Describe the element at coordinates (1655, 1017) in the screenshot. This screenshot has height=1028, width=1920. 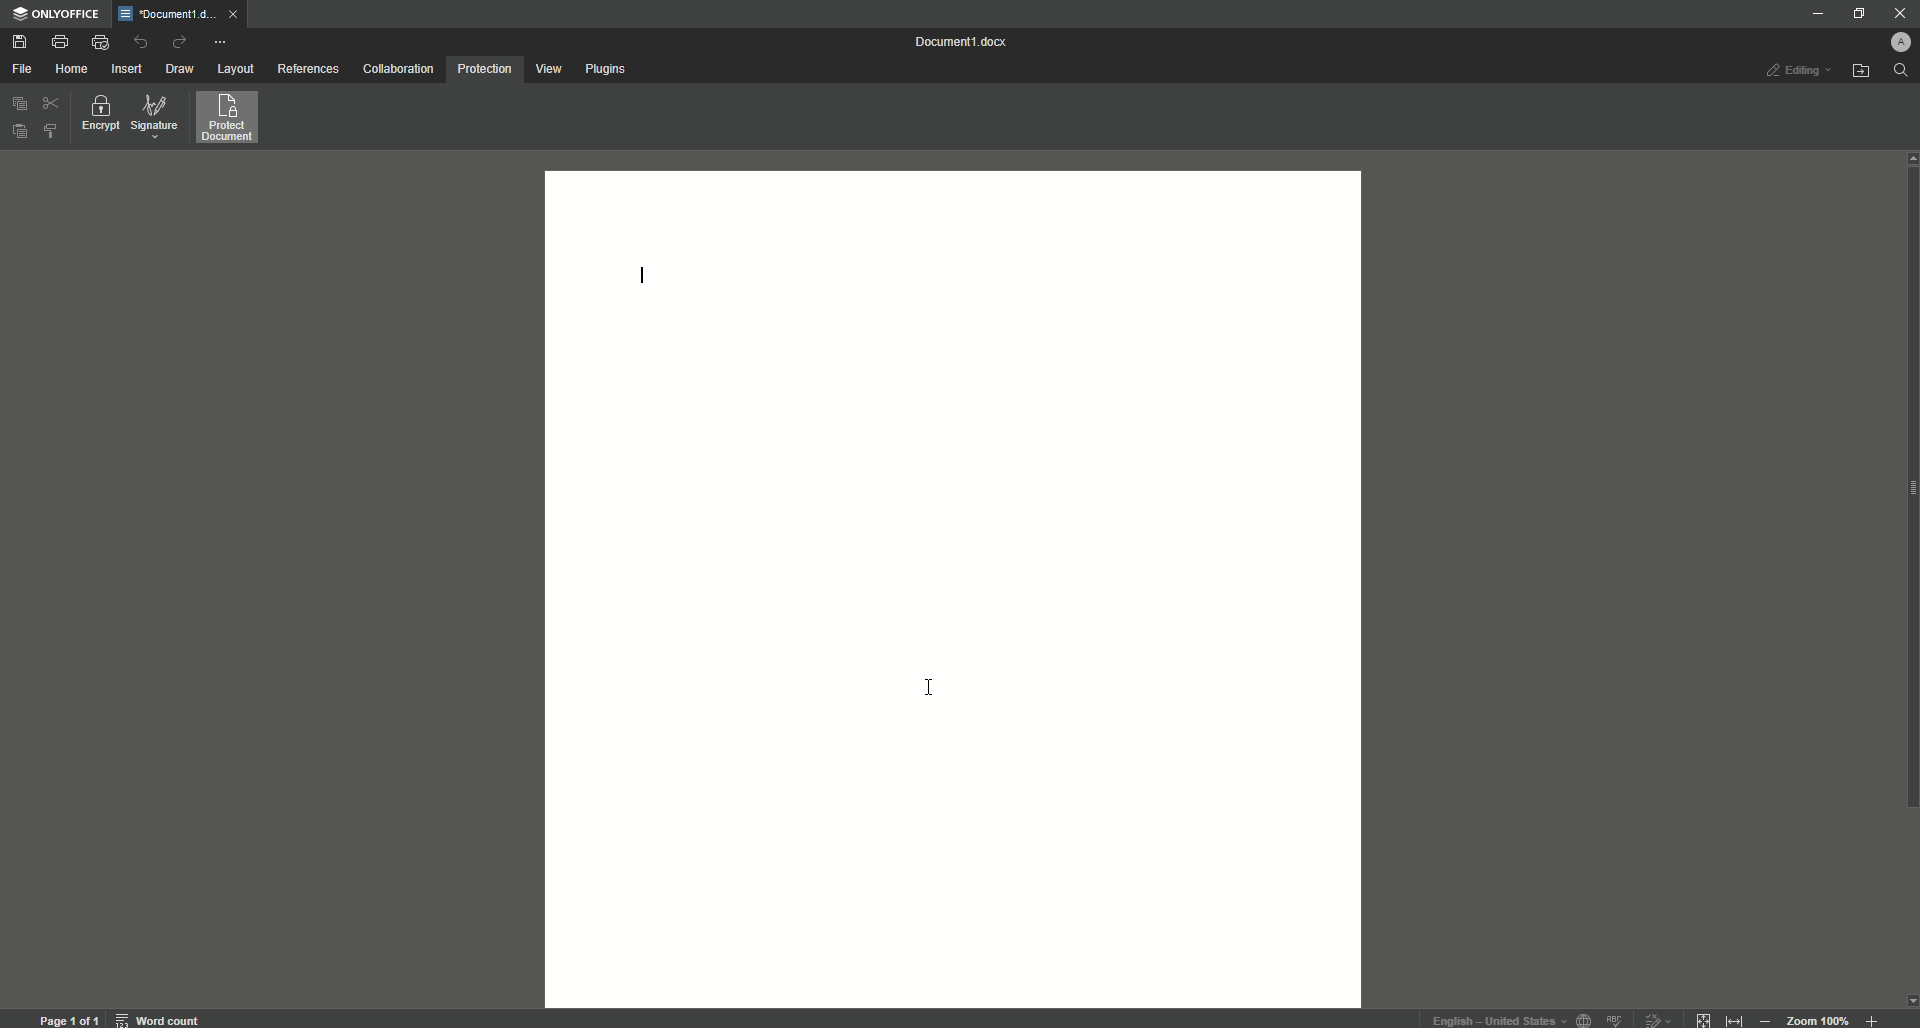
I see `track changes` at that location.